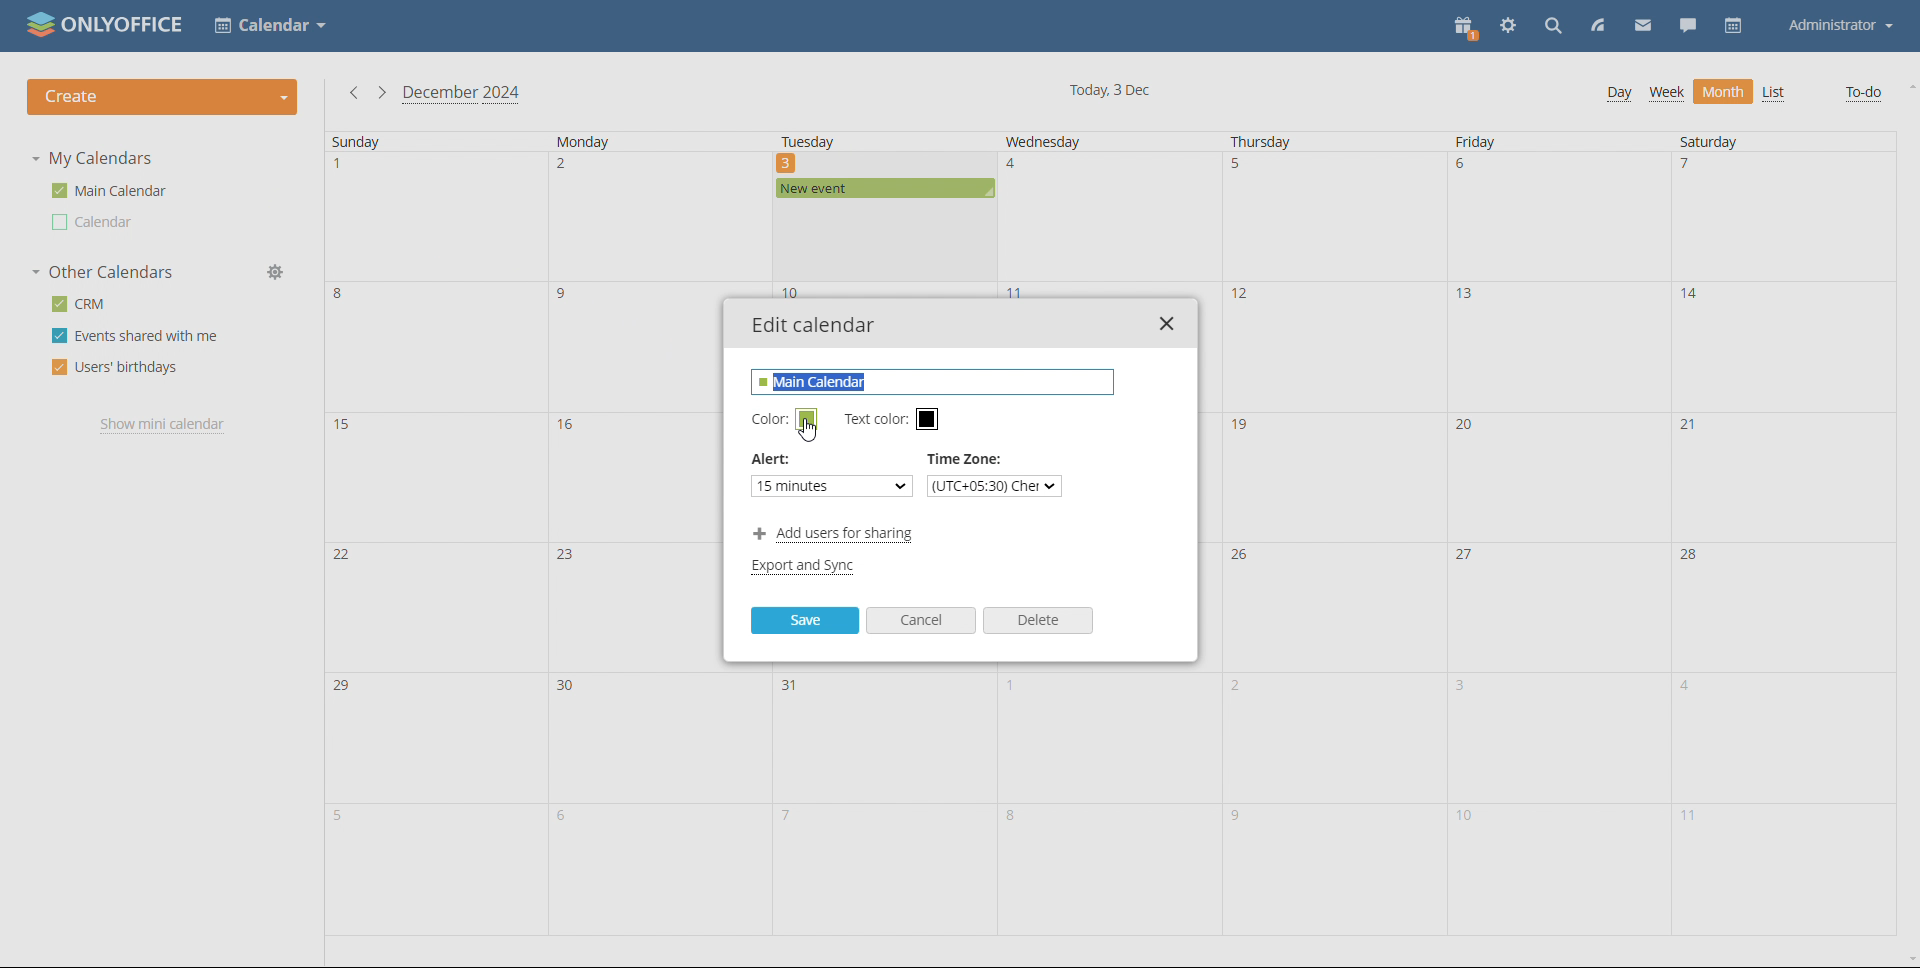 The image size is (1920, 968). What do you see at coordinates (165, 425) in the screenshot?
I see `show mini calendar` at bounding box center [165, 425].